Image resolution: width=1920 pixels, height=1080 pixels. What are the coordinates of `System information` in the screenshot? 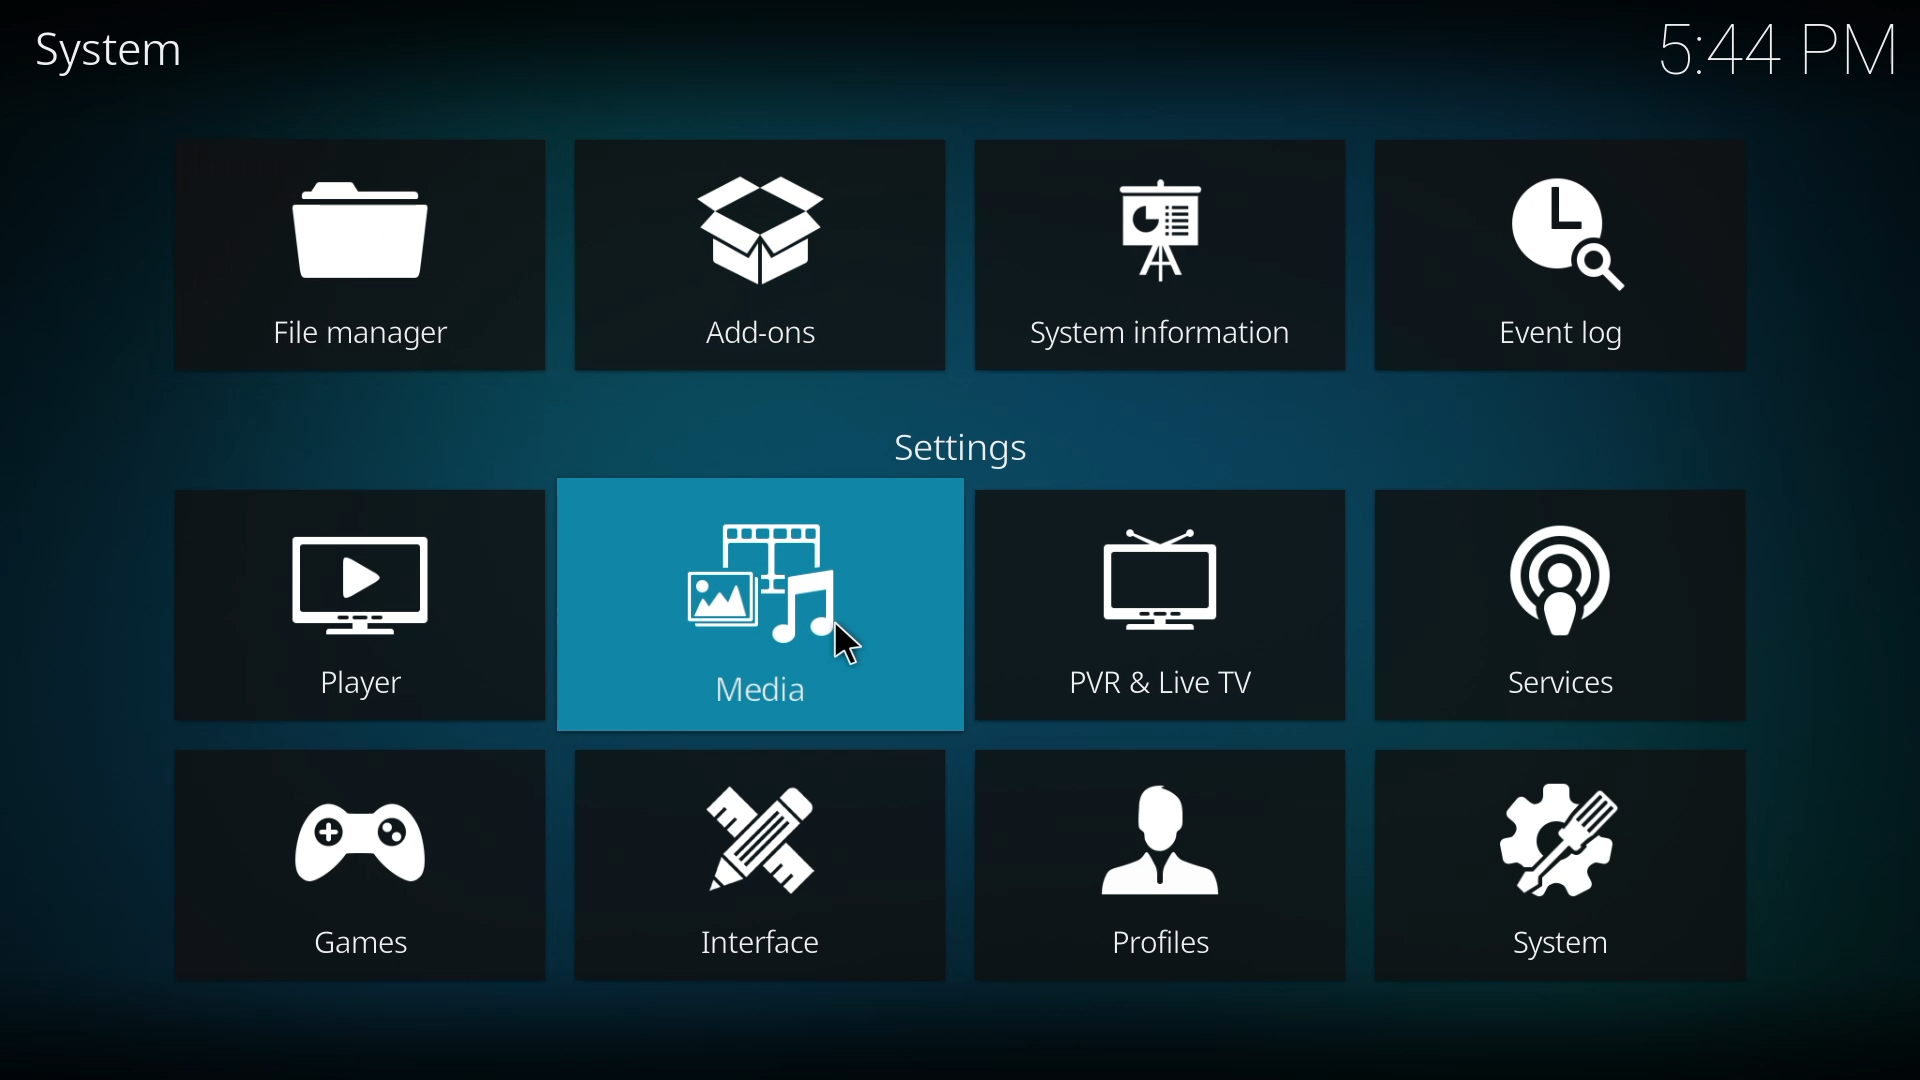 It's located at (1149, 334).